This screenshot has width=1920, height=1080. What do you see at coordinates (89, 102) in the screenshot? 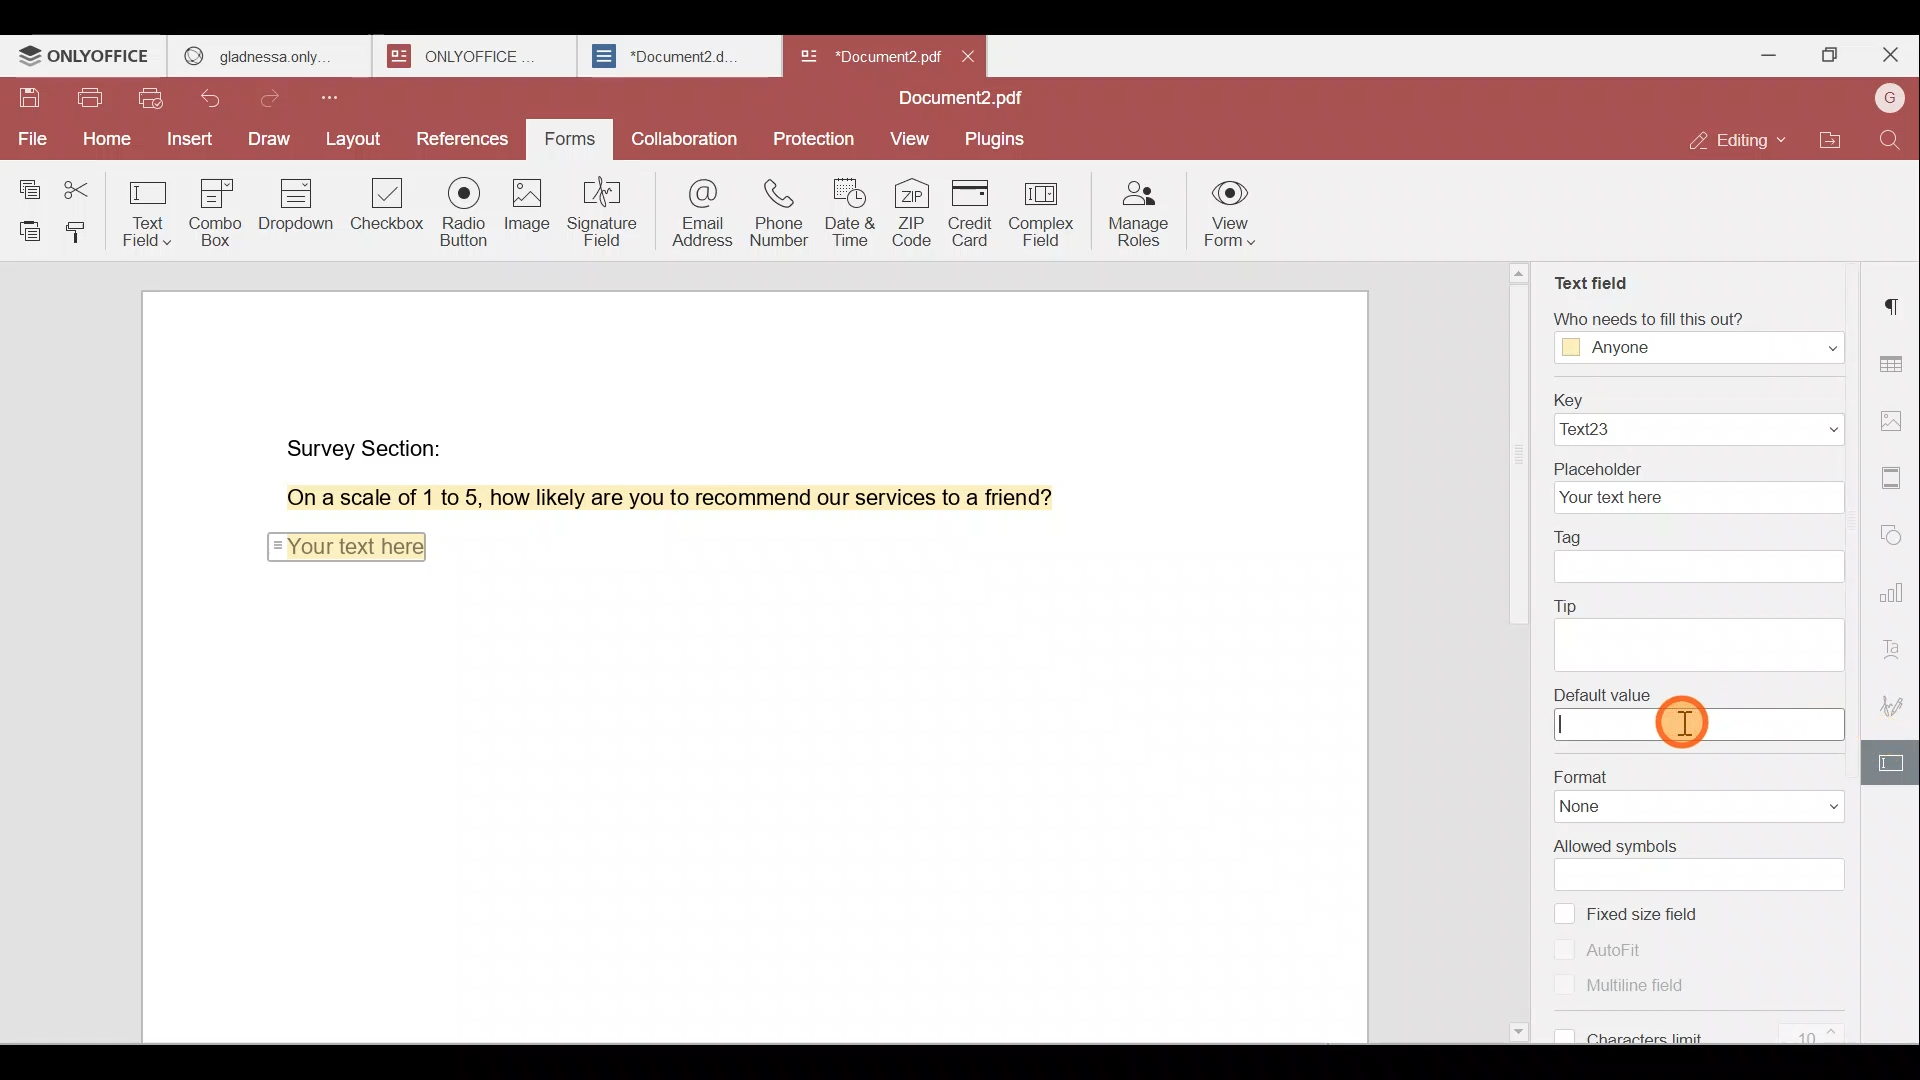
I see `Print file` at bounding box center [89, 102].